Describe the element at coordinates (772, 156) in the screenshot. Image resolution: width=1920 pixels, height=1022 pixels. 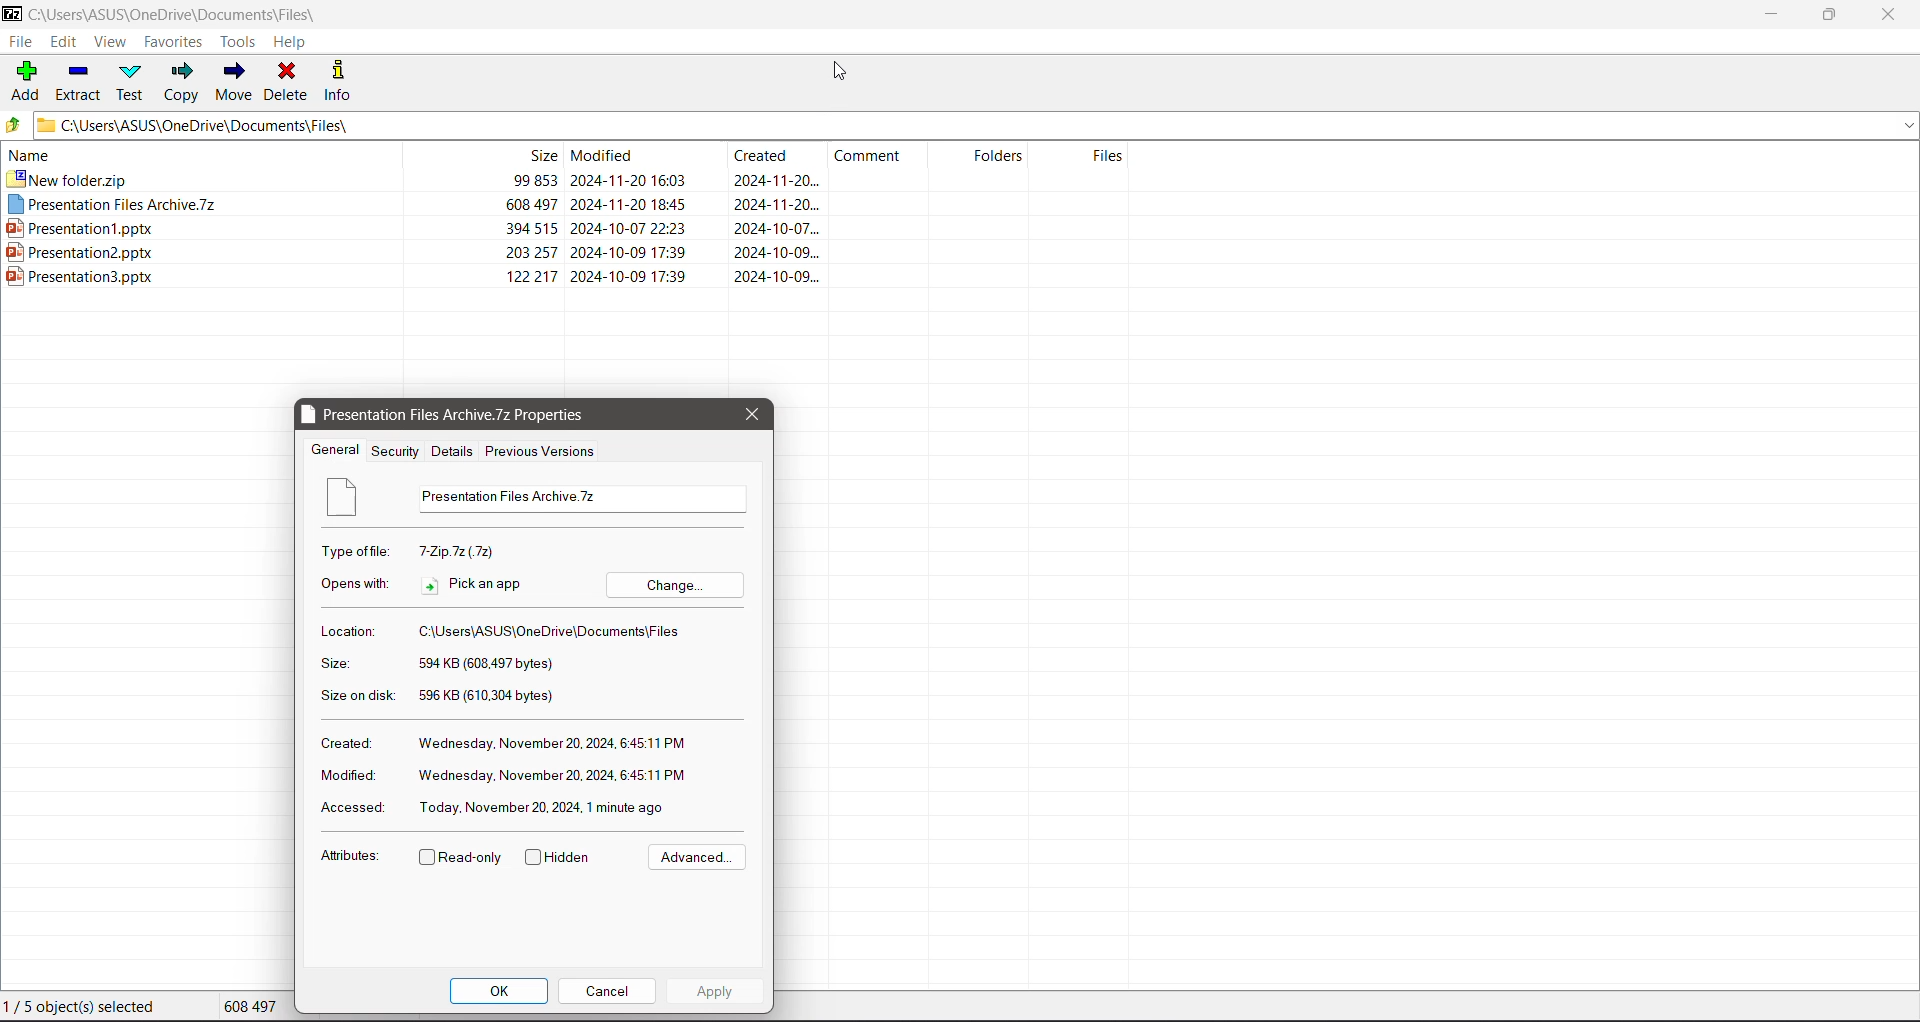
I see `Created` at that location.